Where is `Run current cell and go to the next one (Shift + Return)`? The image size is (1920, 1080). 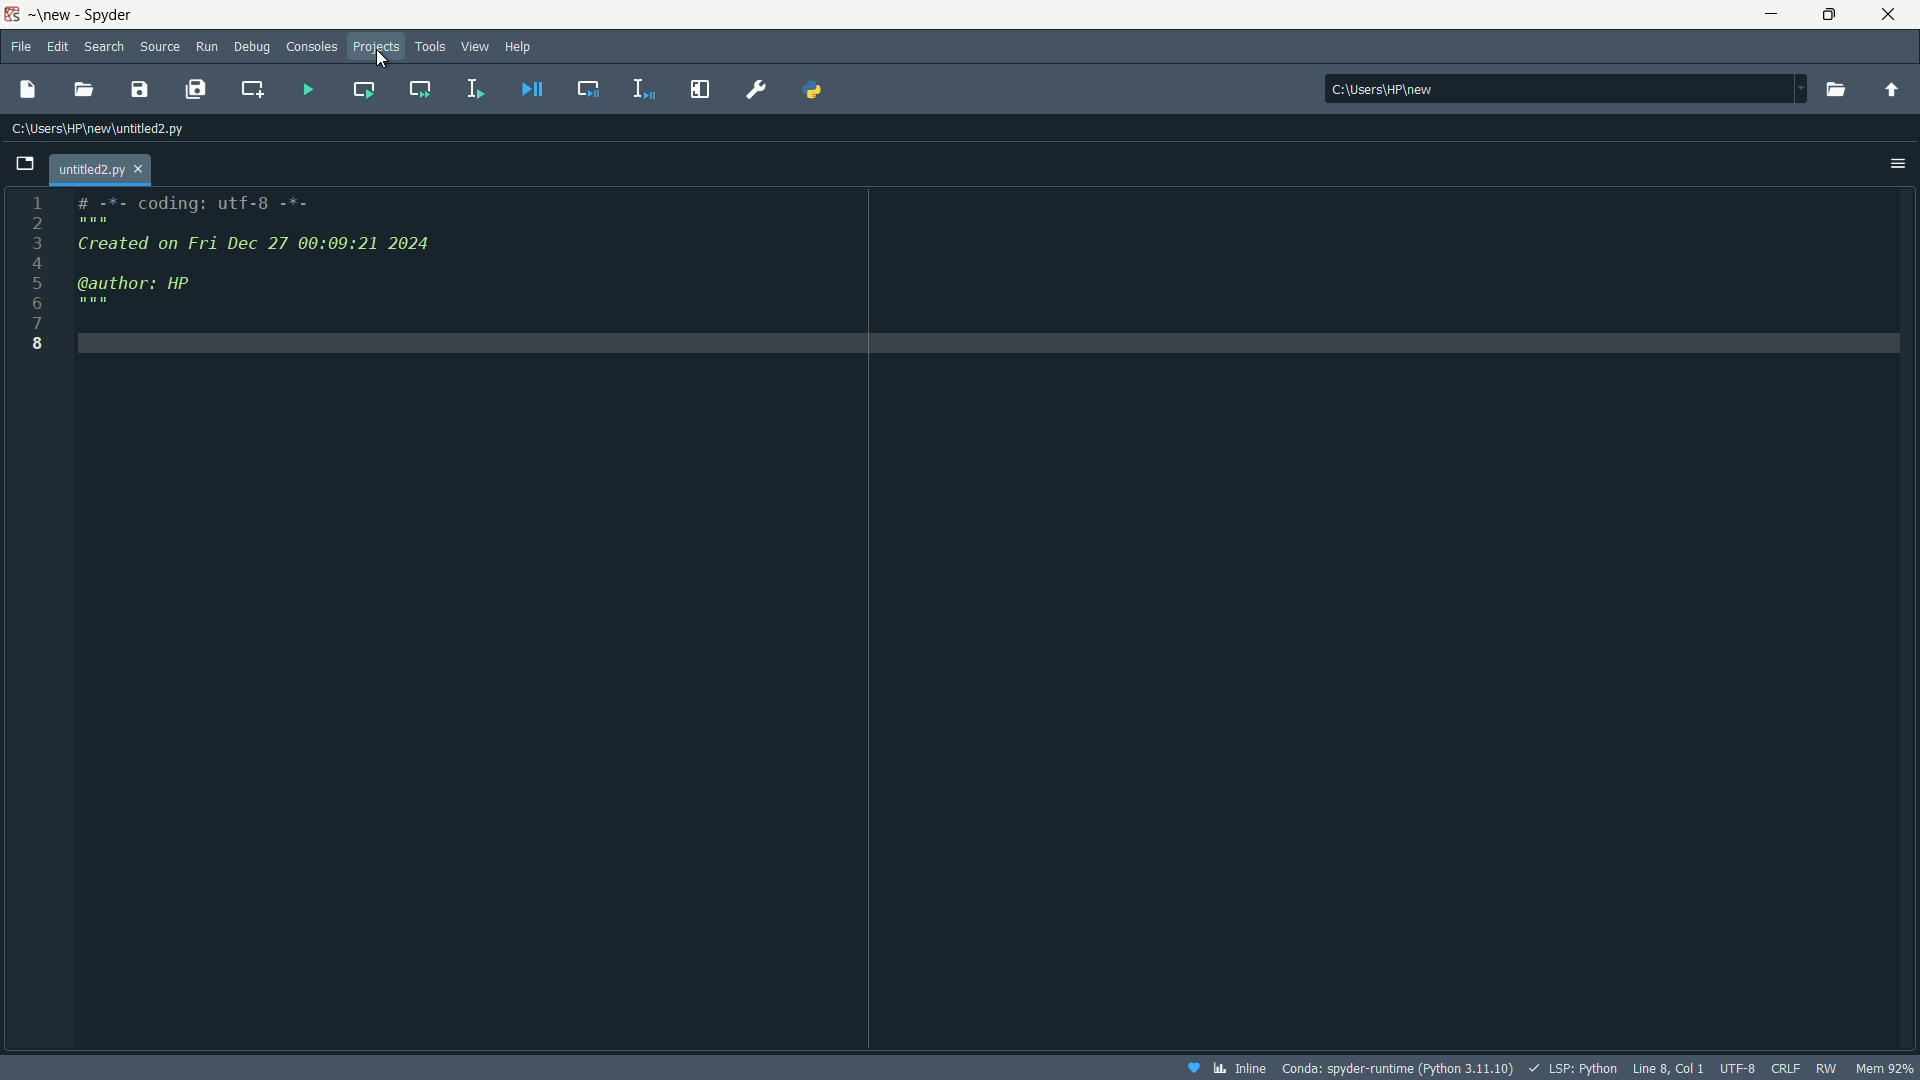 Run current cell and go to the next one (Shift + Return) is located at coordinates (422, 89).